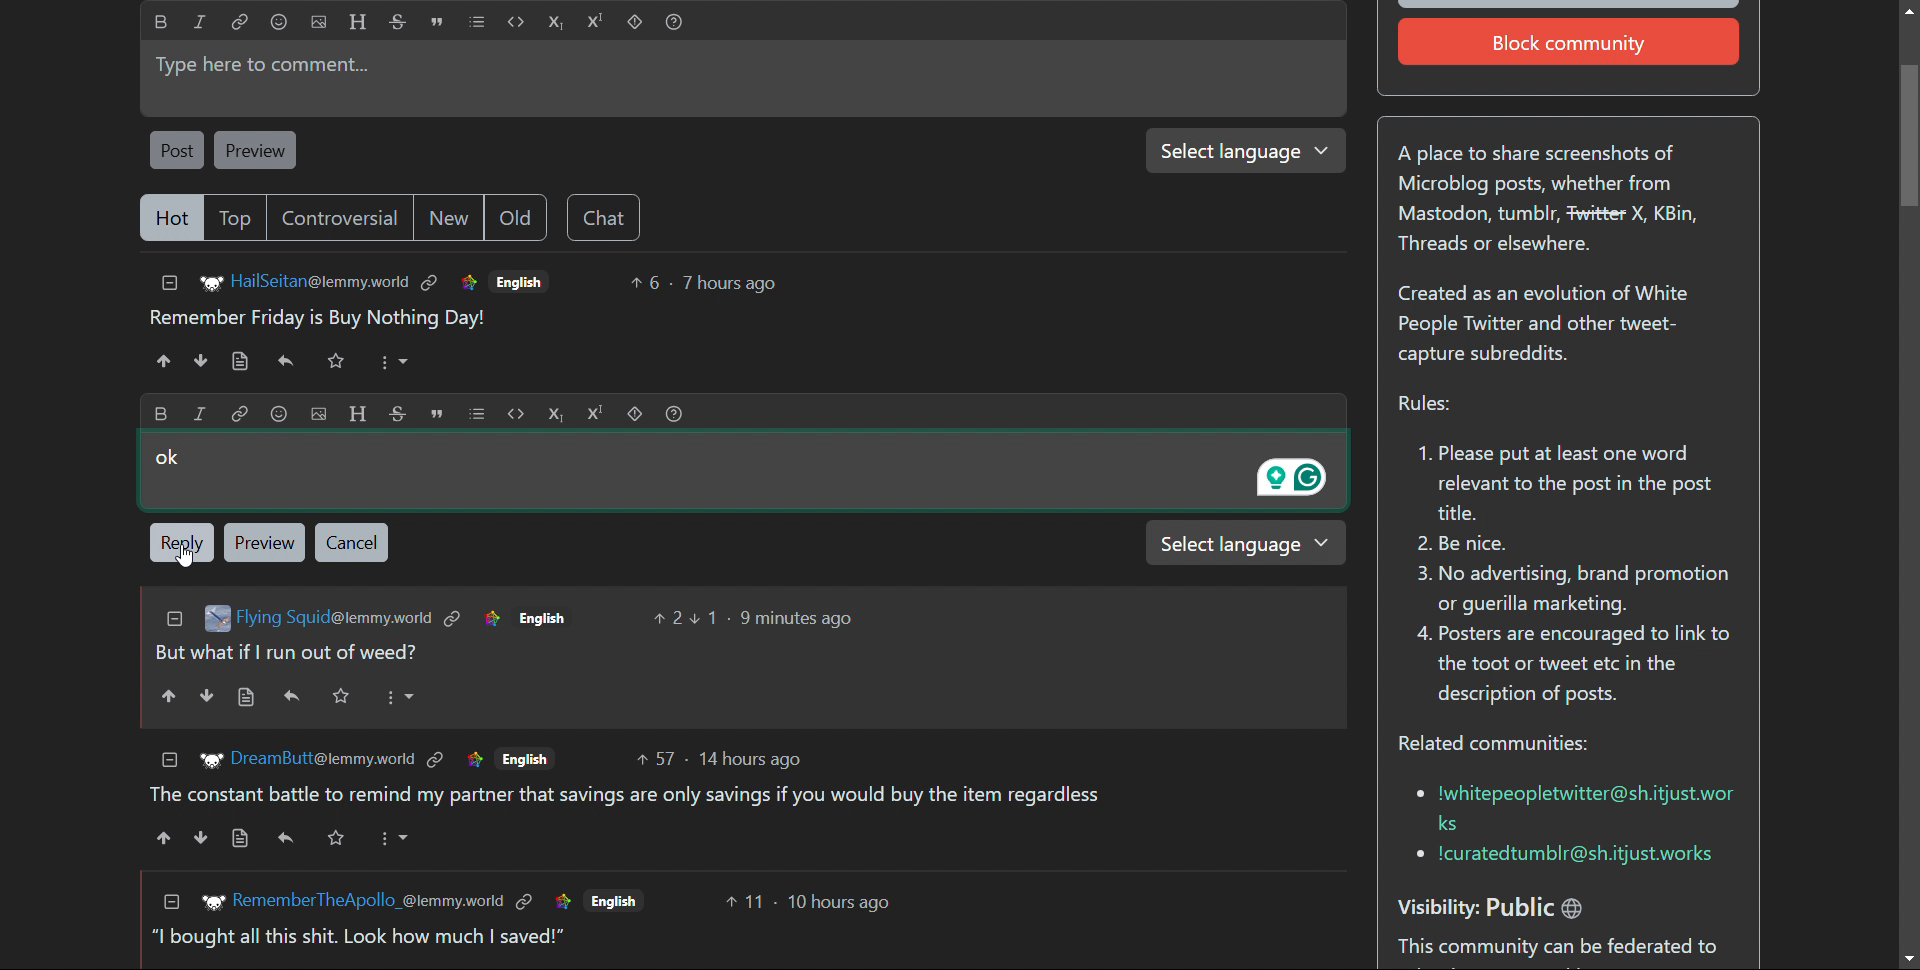 The width and height of the screenshot is (1920, 970). What do you see at coordinates (556, 22) in the screenshot?
I see `subscript` at bounding box center [556, 22].